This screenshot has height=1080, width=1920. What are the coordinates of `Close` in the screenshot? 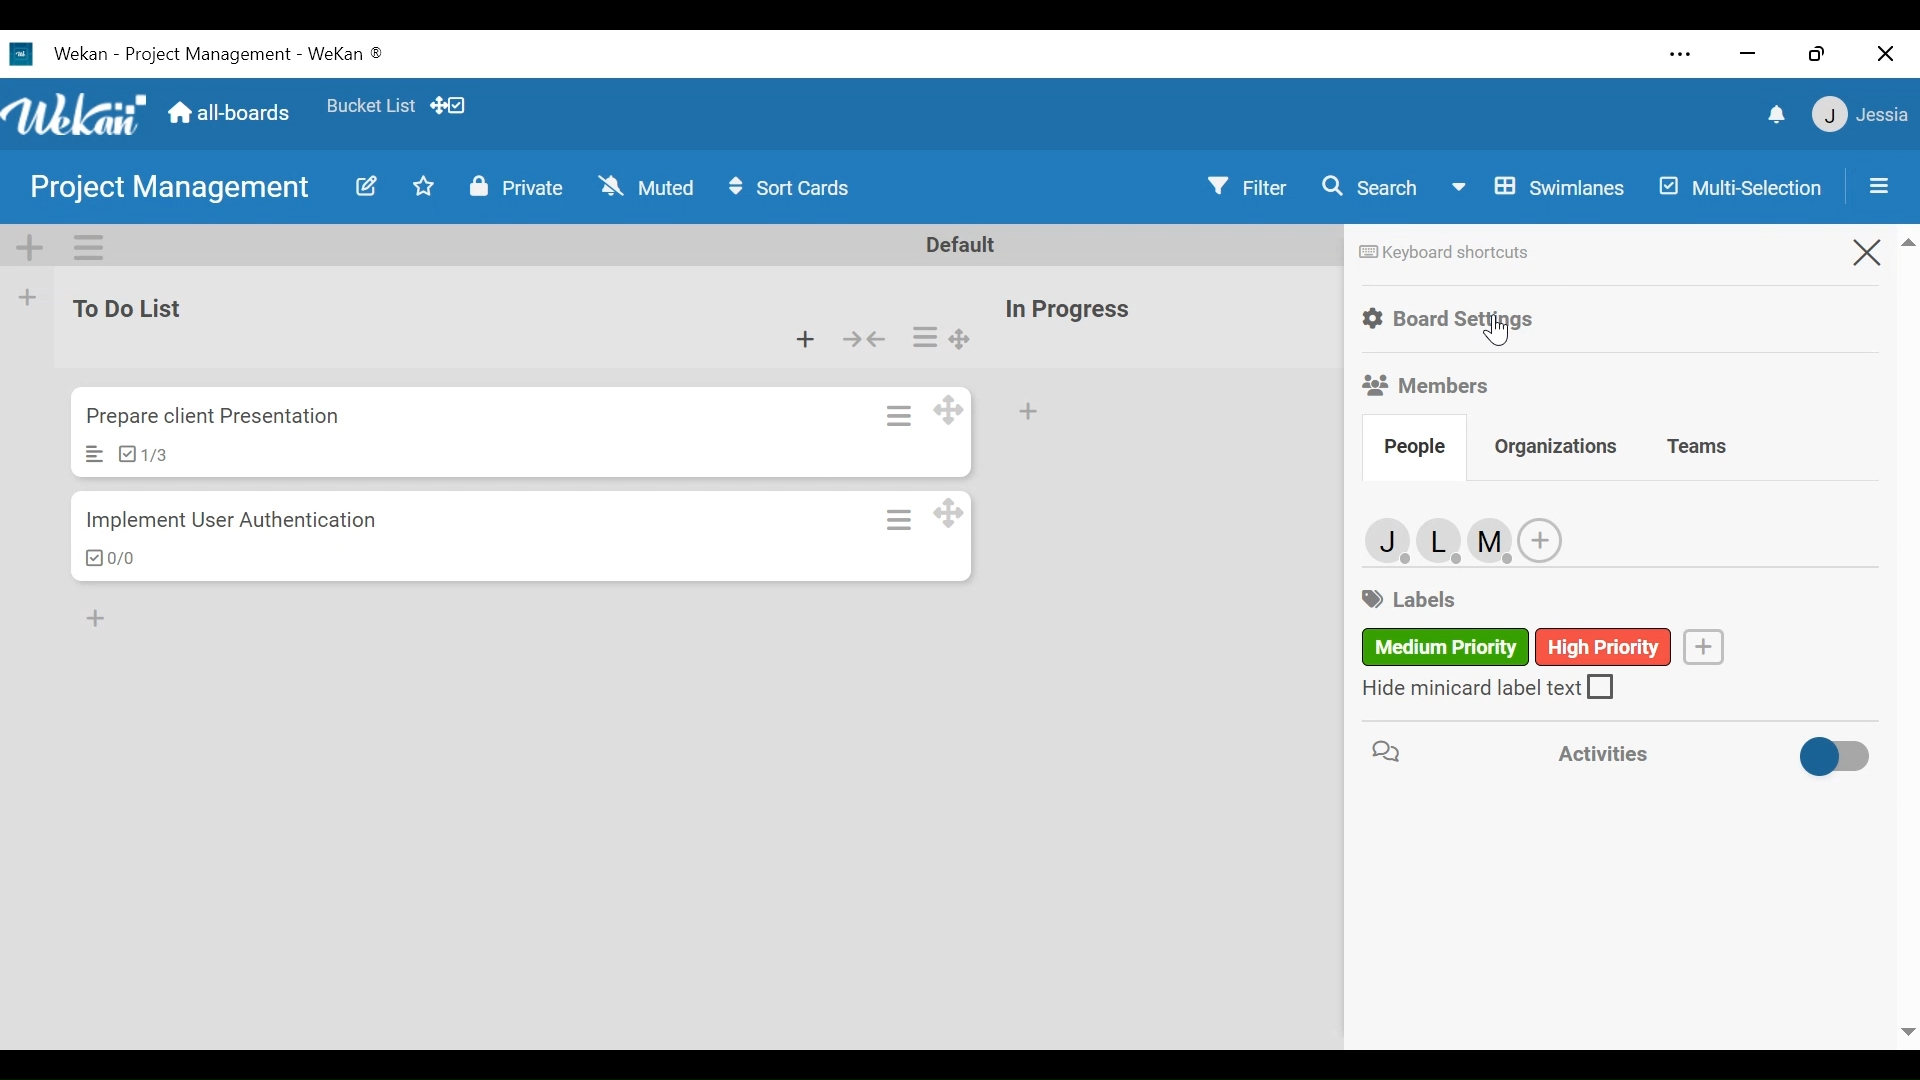 It's located at (1865, 251).